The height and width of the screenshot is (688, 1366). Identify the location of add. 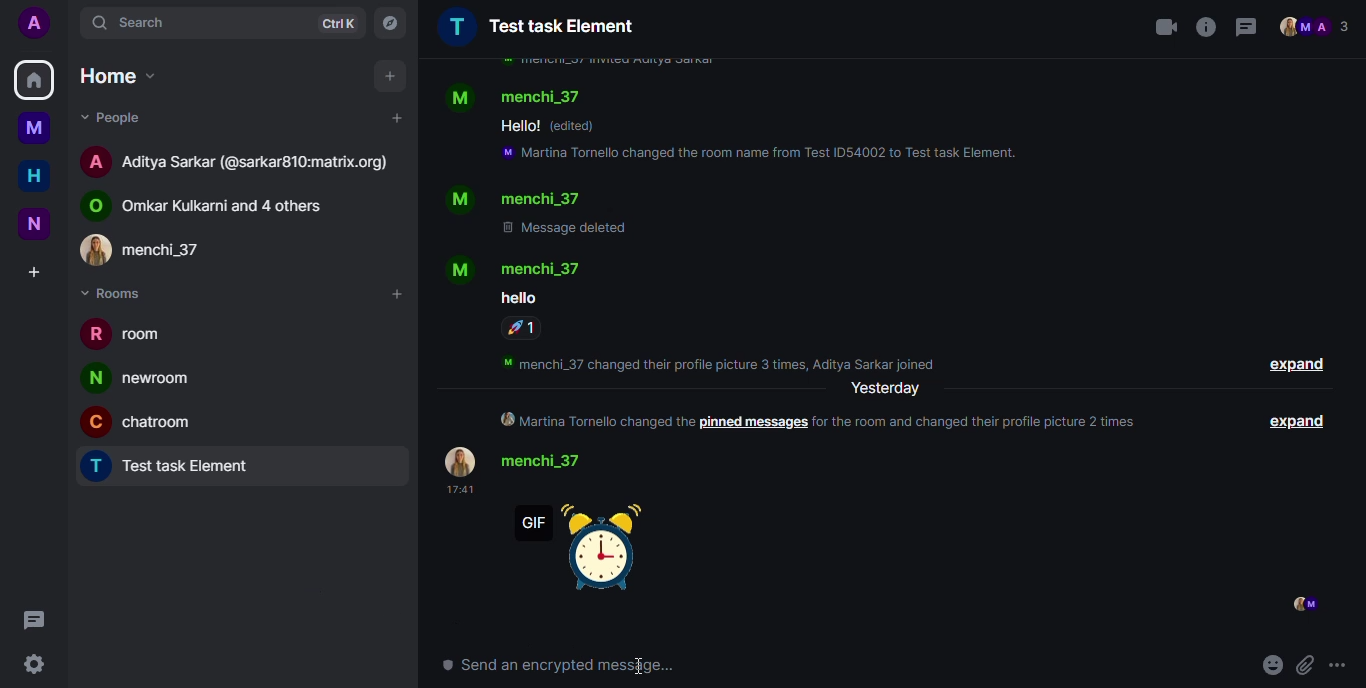
(395, 295).